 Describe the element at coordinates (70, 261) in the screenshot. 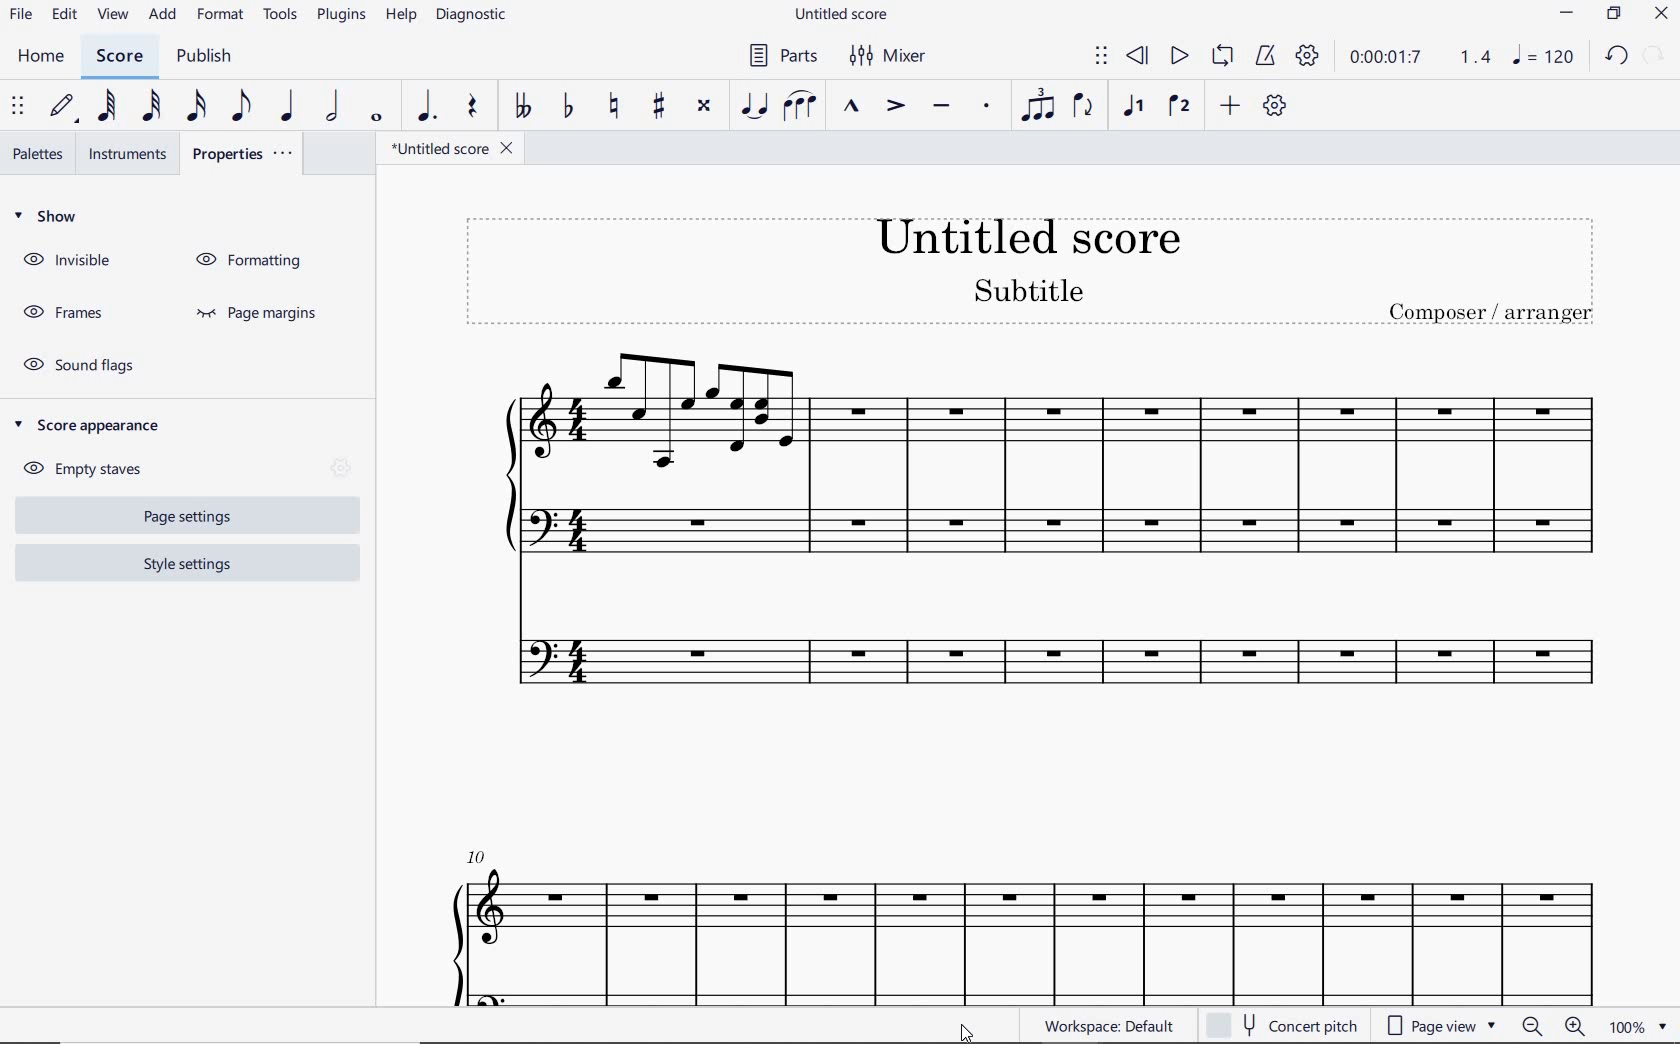

I see `INVISIBLE` at that location.